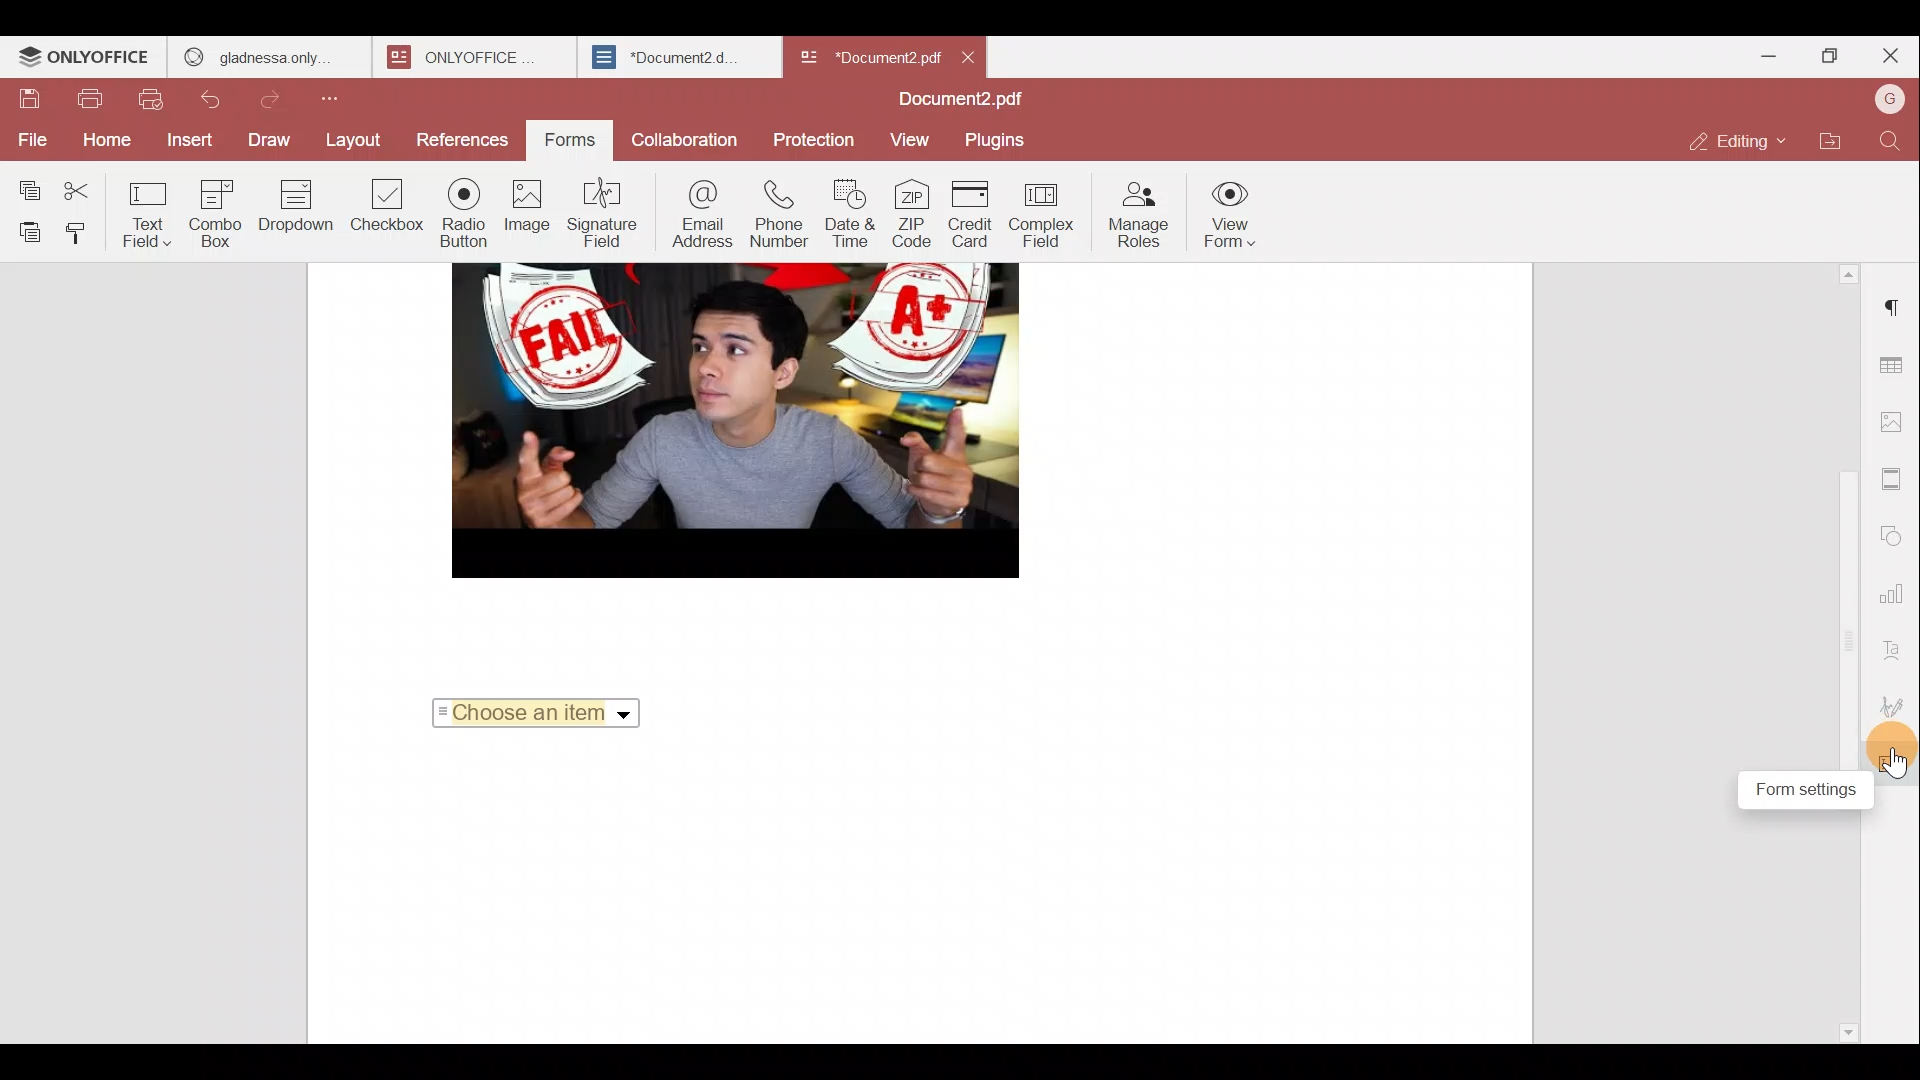 The image size is (1920, 1080). What do you see at coordinates (150, 100) in the screenshot?
I see `Quick print` at bounding box center [150, 100].